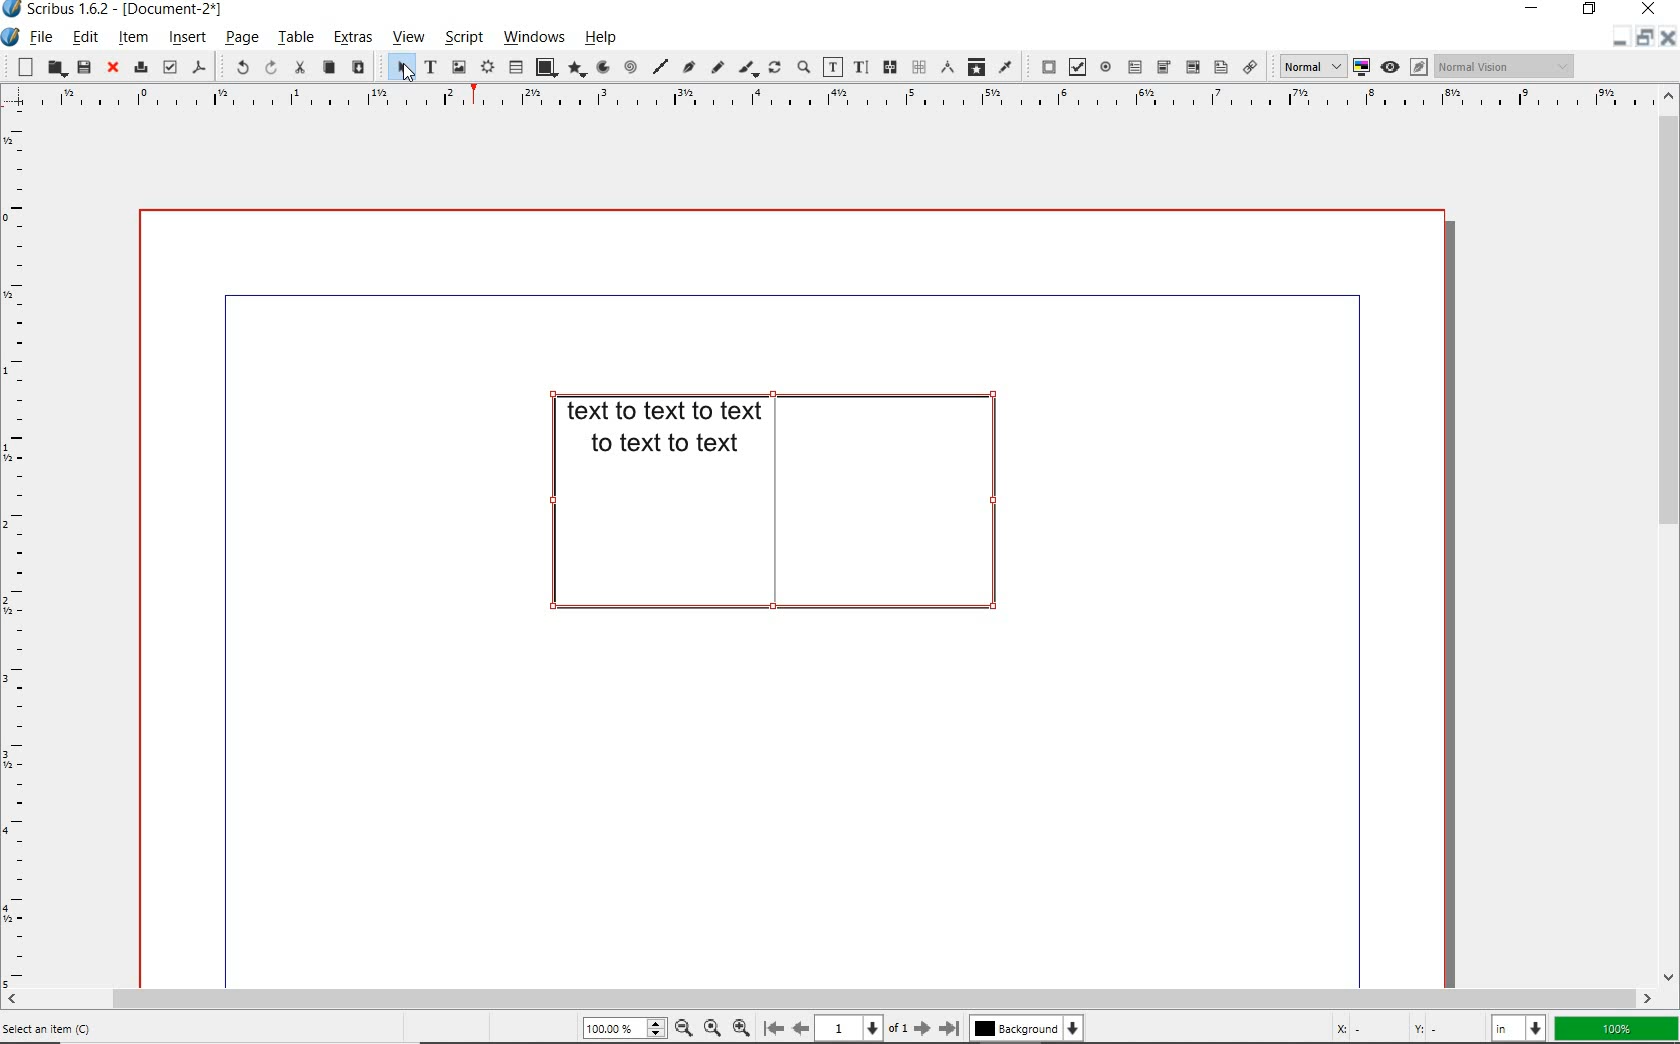 The height and width of the screenshot is (1044, 1680). What do you see at coordinates (924, 1028) in the screenshot?
I see `go to next page` at bounding box center [924, 1028].